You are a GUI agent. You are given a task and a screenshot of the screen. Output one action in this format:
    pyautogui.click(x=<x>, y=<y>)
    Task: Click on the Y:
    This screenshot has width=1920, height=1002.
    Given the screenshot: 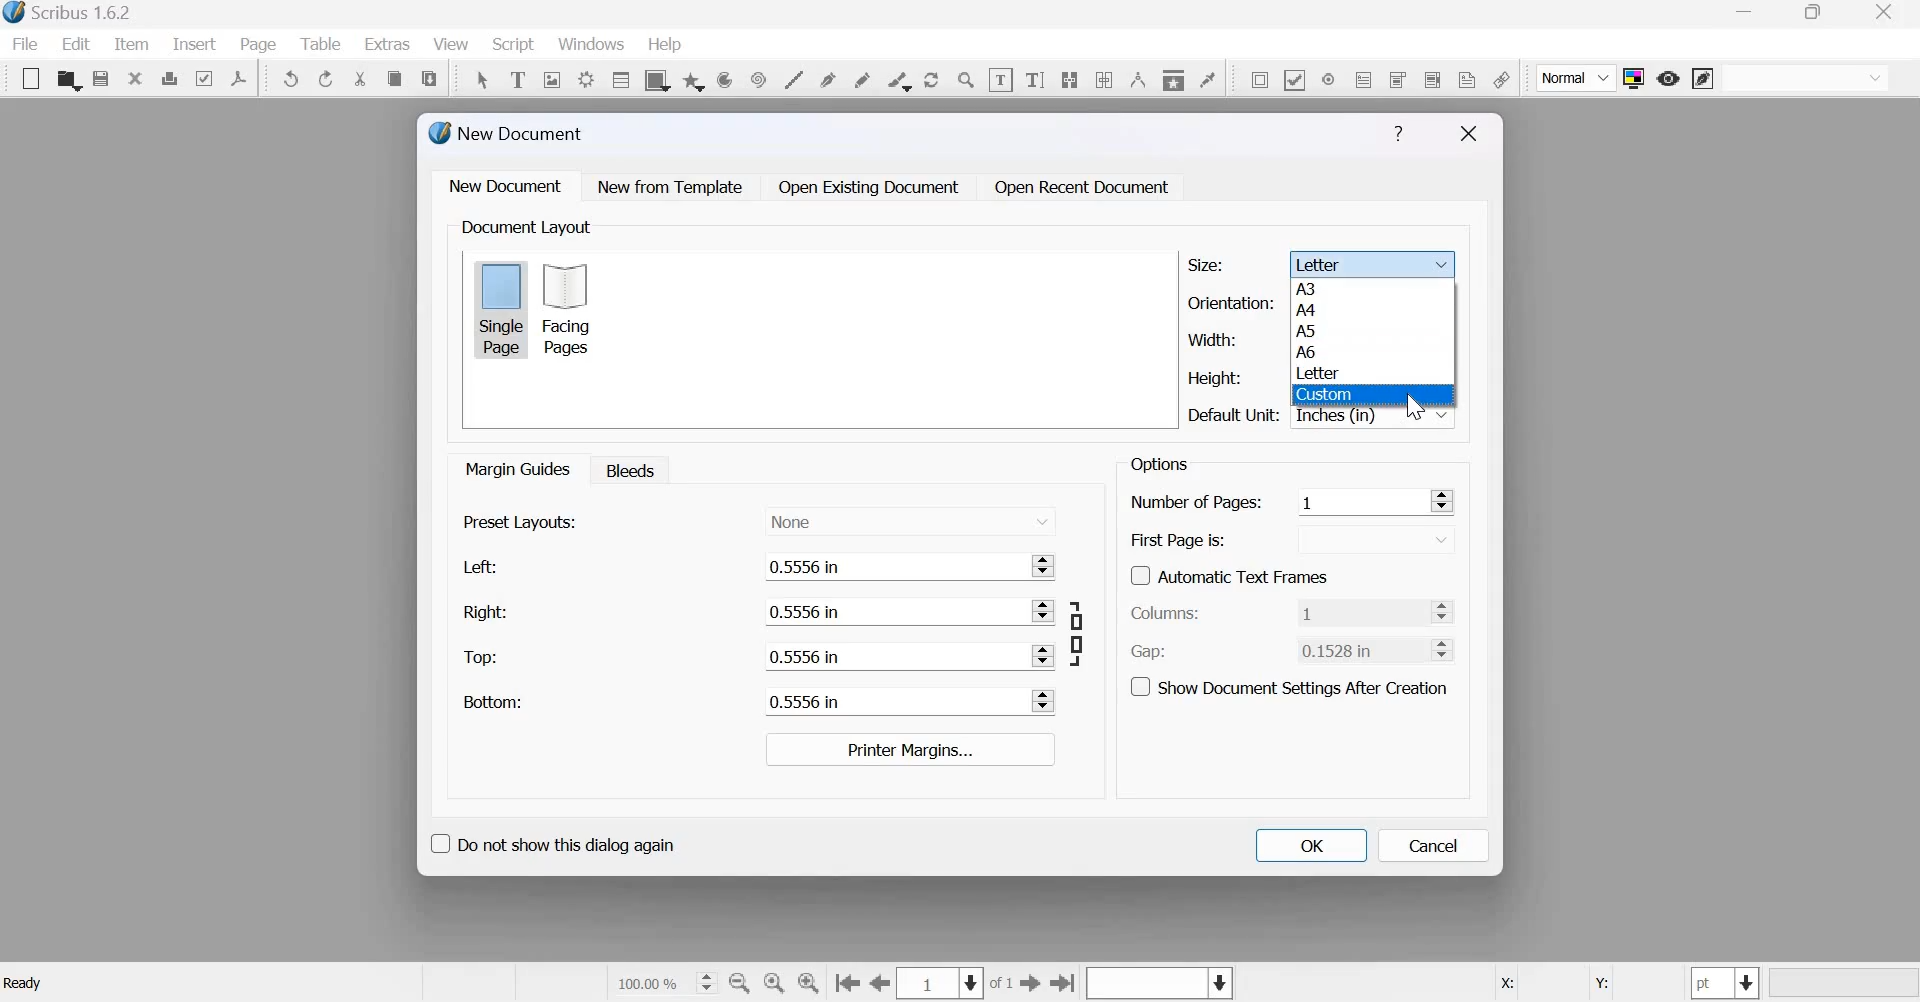 What is the action you would take?
    pyautogui.click(x=1598, y=984)
    